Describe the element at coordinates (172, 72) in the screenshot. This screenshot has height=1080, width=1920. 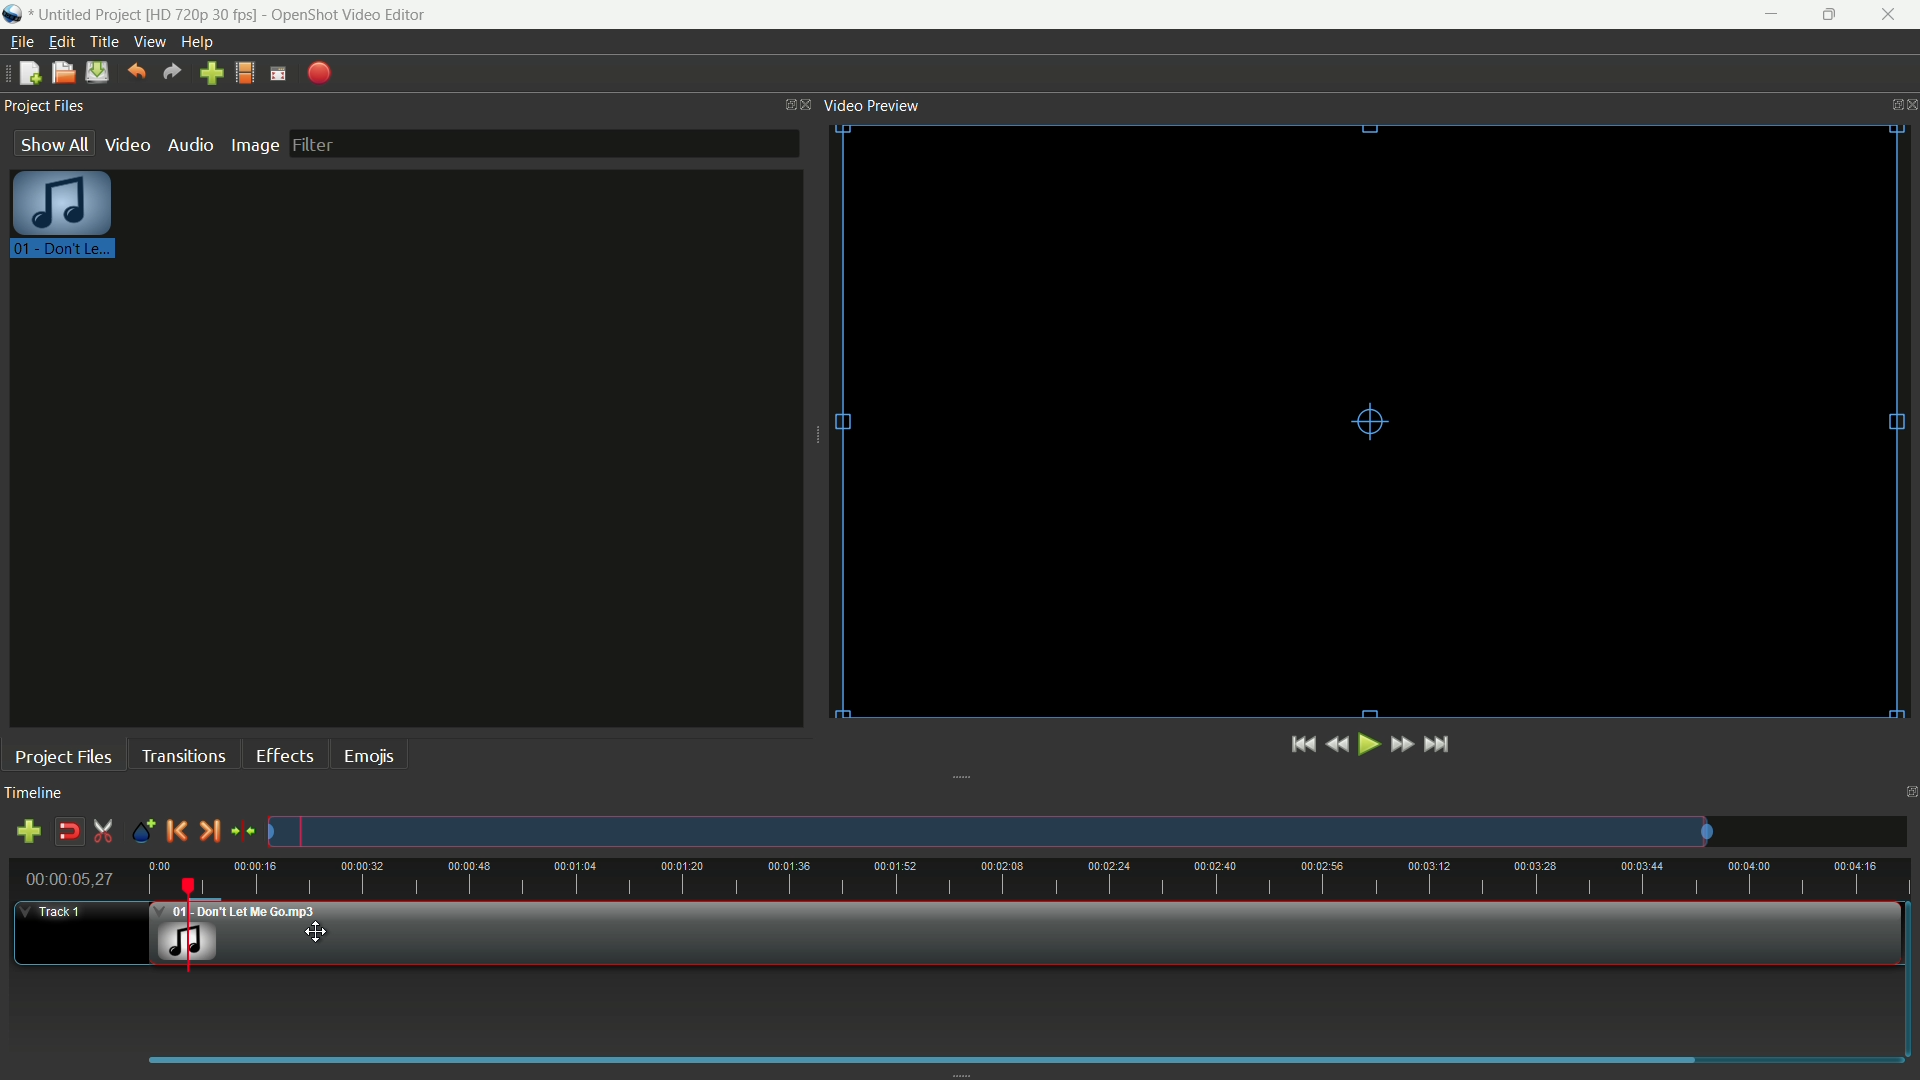
I see `redo` at that location.